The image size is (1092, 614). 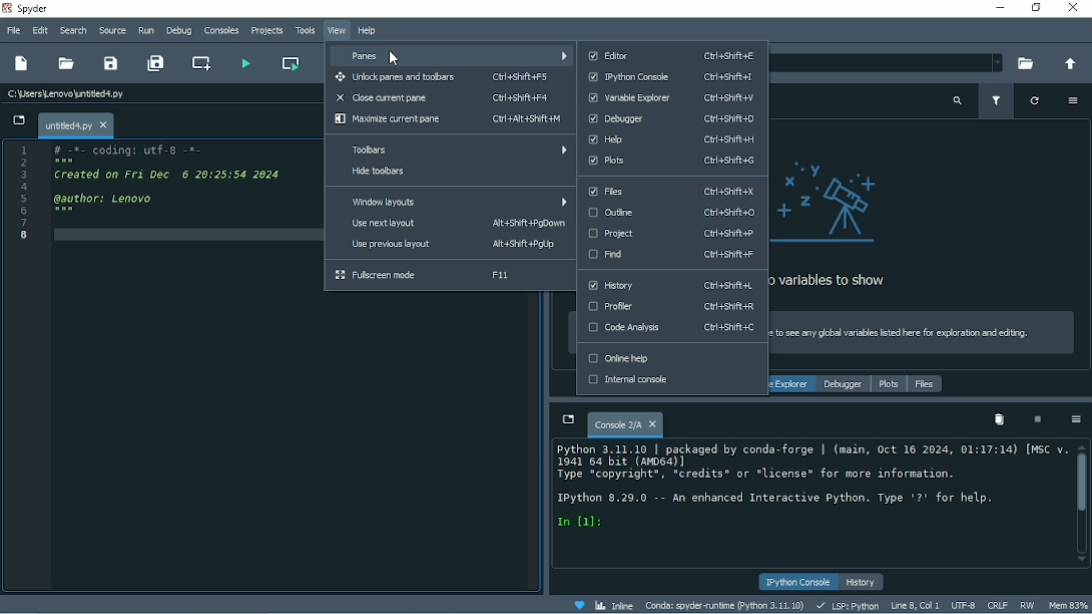 What do you see at coordinates (927, 332) in the screenshot?
I see `Run code in the editor or IPython console to see any global variables listed here for exploration and editing.` at bounding box center [927, 332].